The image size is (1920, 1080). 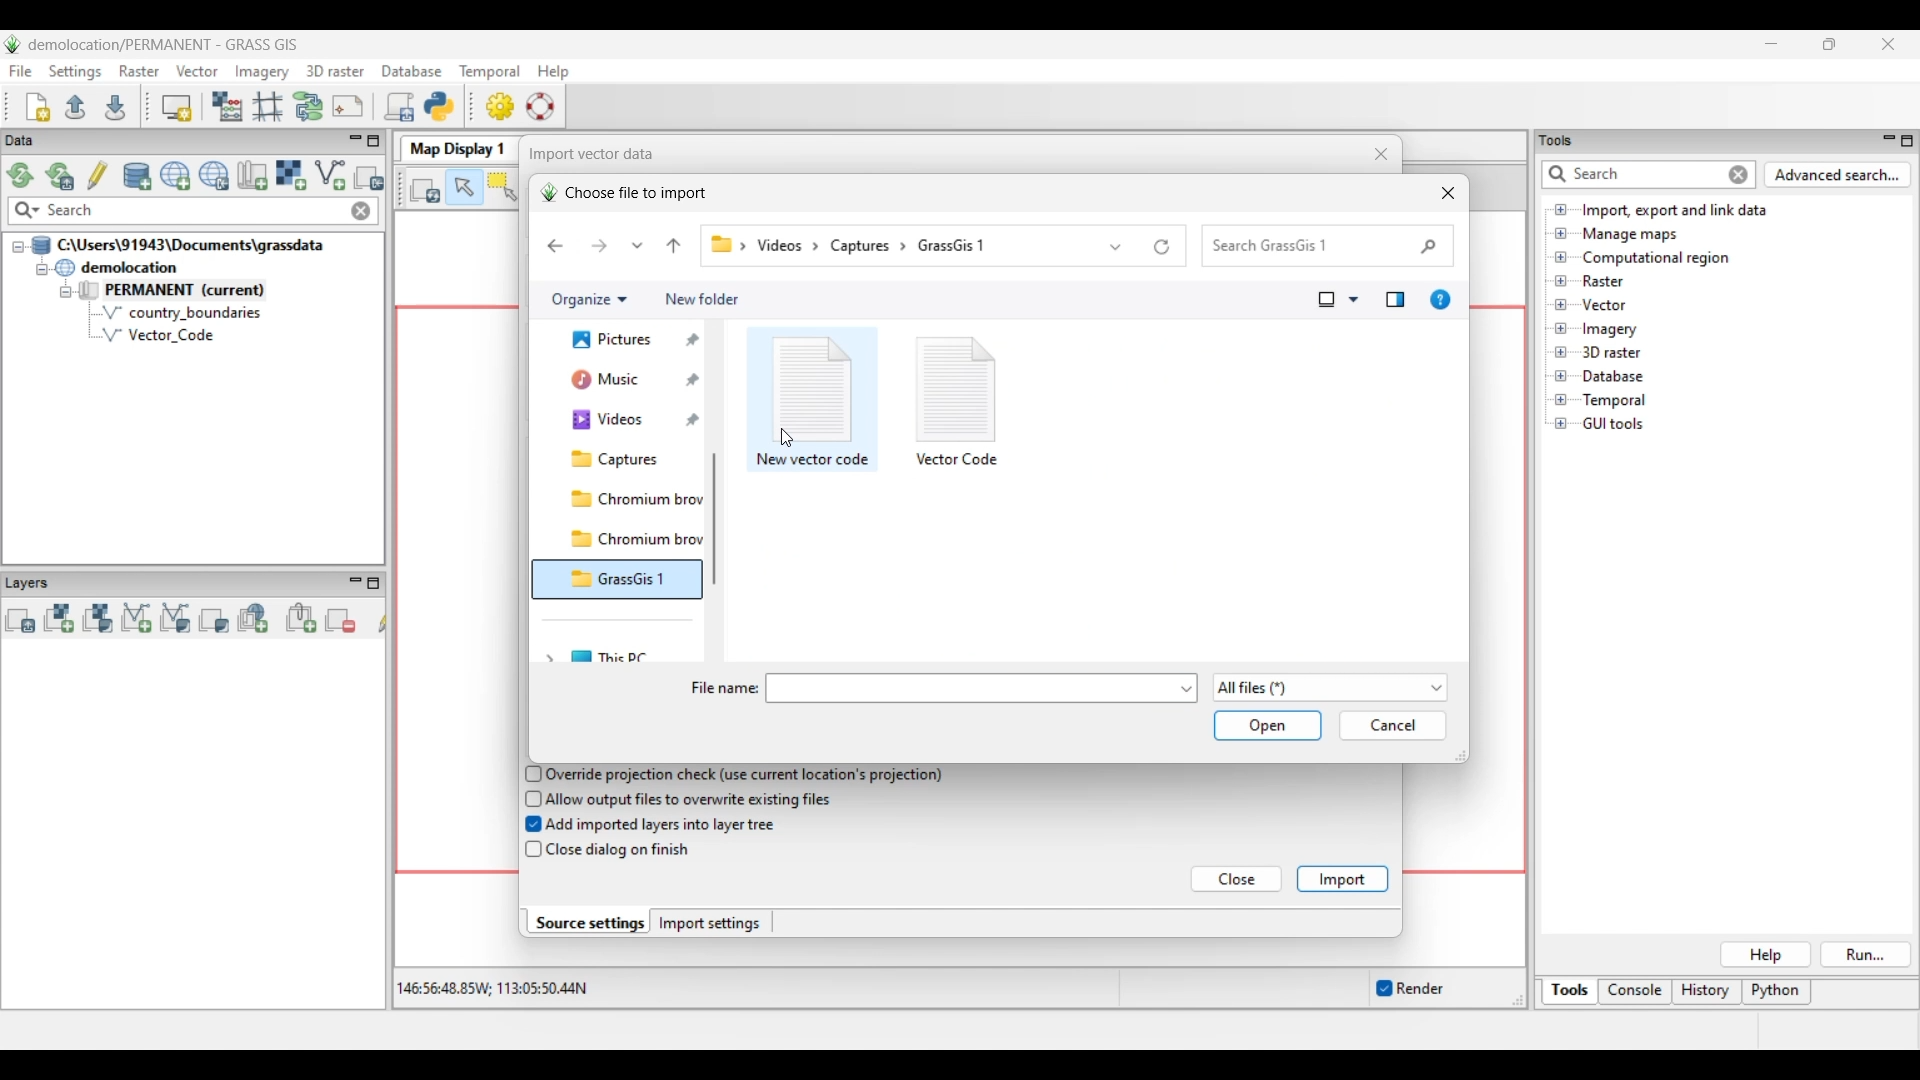 What do you see at coordinates (1393, 726) in the screenshot?
I see `Cancel inputs` at bounding box center [1393, 726].